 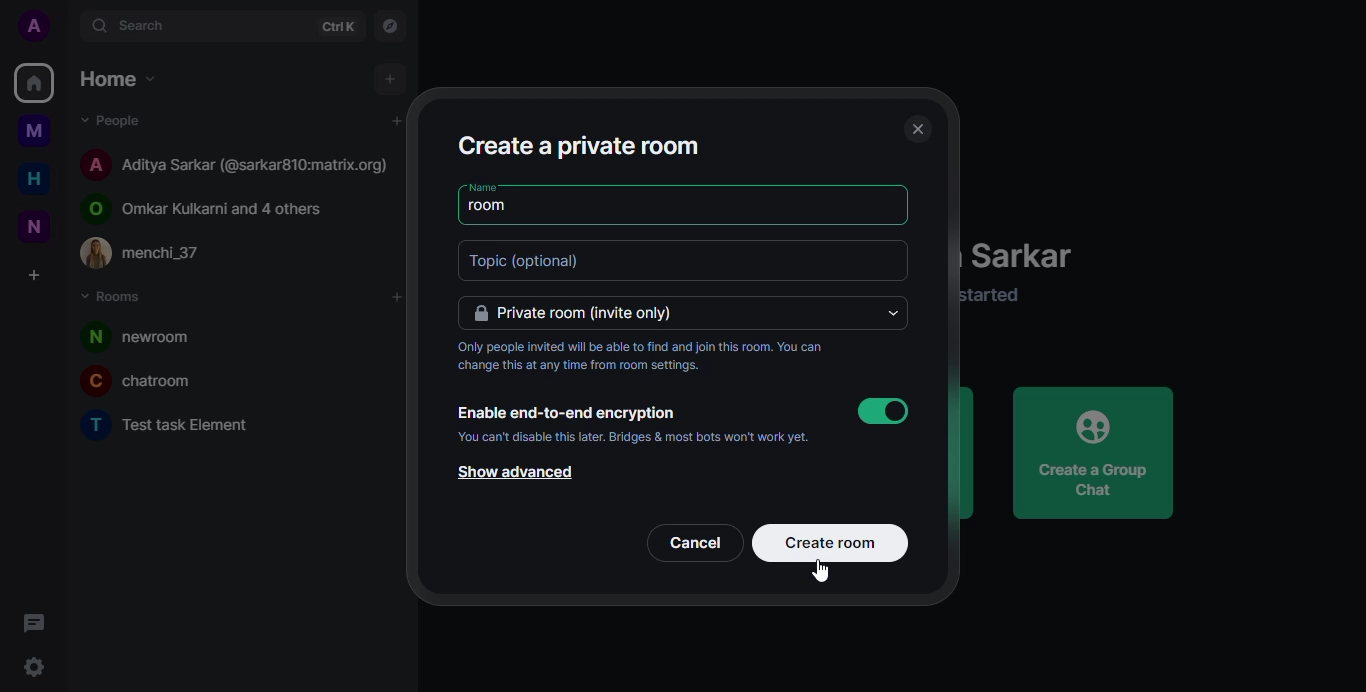 What do you see at coordinates (567, 413) in the screenshot?
I see `end to end encryption` at bounding box center [567, 413].